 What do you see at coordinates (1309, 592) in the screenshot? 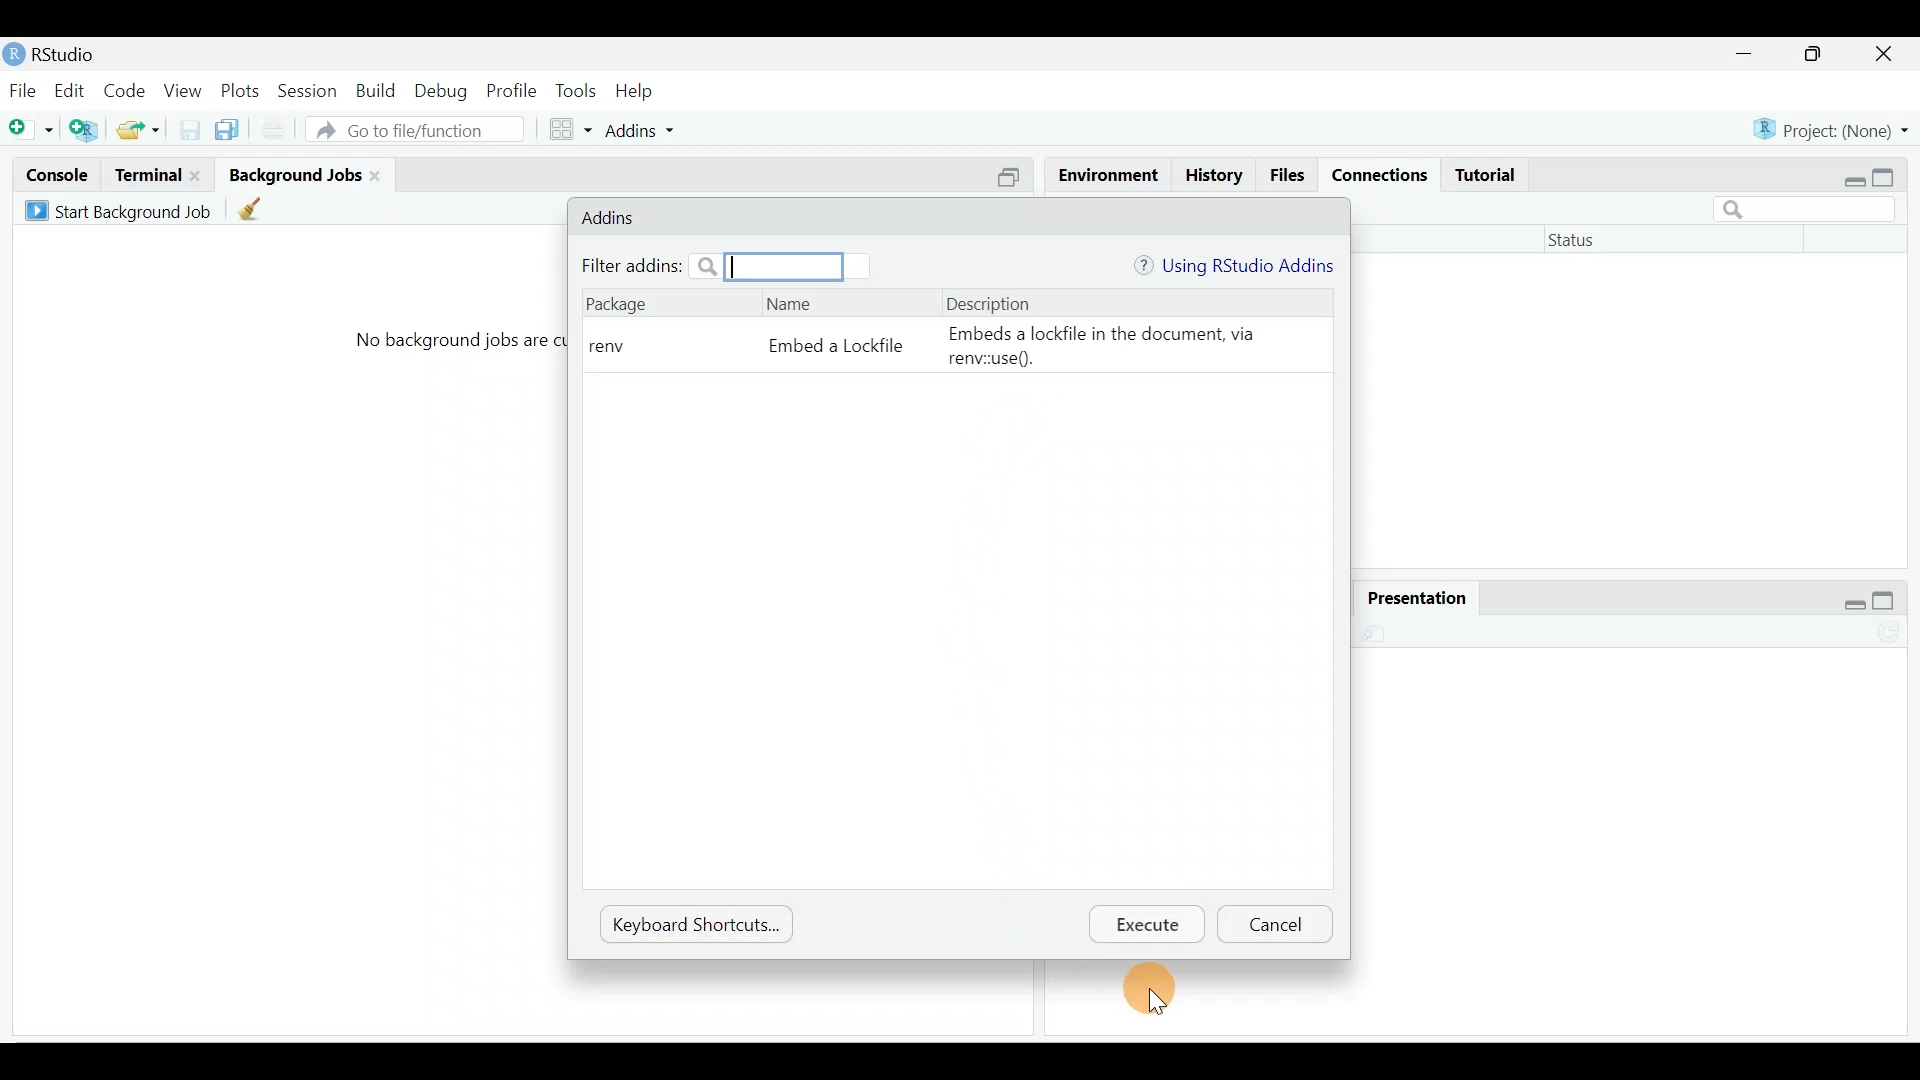
I see `Viewer` at bounding box center [1309, 592].